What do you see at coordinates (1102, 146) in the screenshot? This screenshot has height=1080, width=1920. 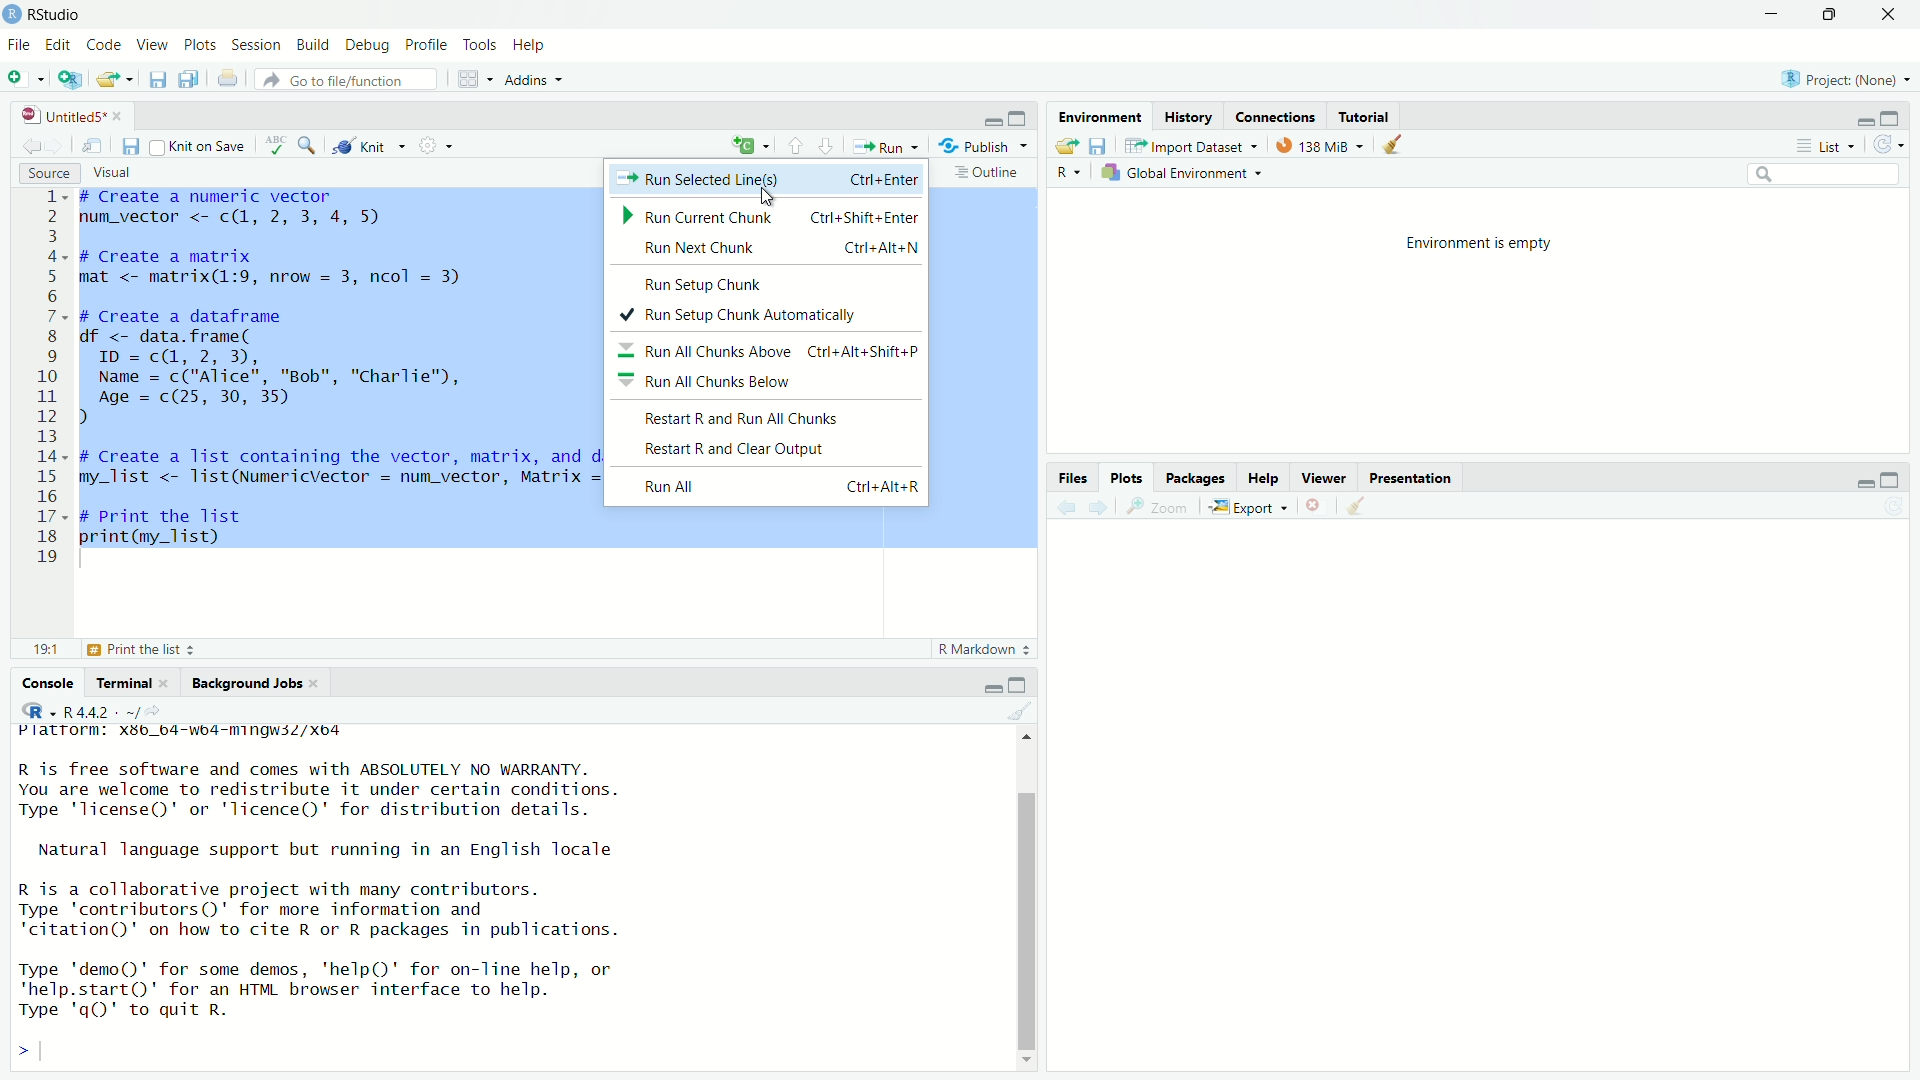 I see `files` at bounding box center [1102, 146].